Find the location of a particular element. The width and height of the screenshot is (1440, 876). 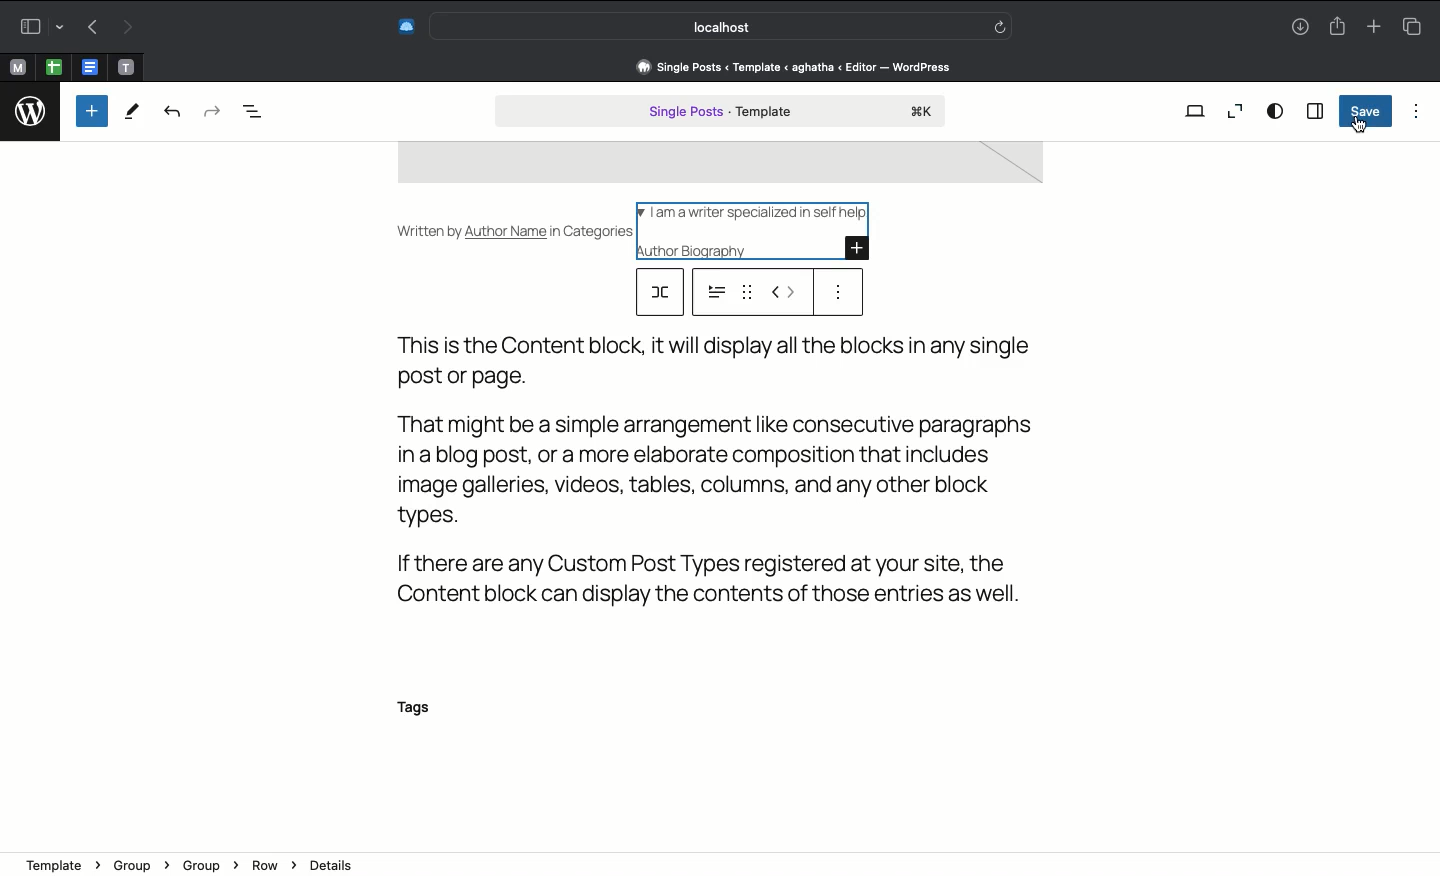

drag is located at coordinates (744, 292).